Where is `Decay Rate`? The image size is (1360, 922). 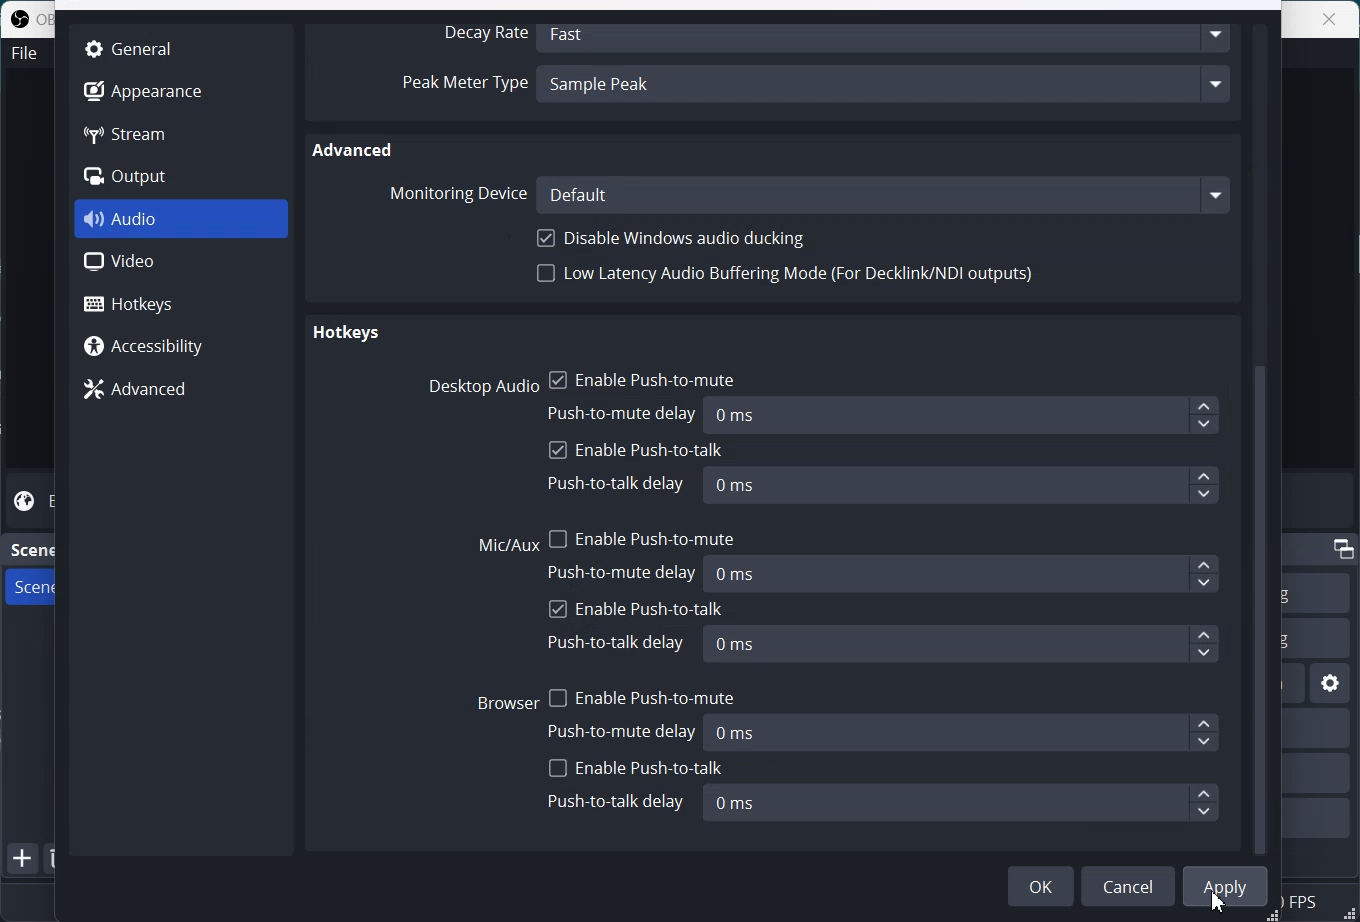 Decay Rate is located at coordinates (481, 34).